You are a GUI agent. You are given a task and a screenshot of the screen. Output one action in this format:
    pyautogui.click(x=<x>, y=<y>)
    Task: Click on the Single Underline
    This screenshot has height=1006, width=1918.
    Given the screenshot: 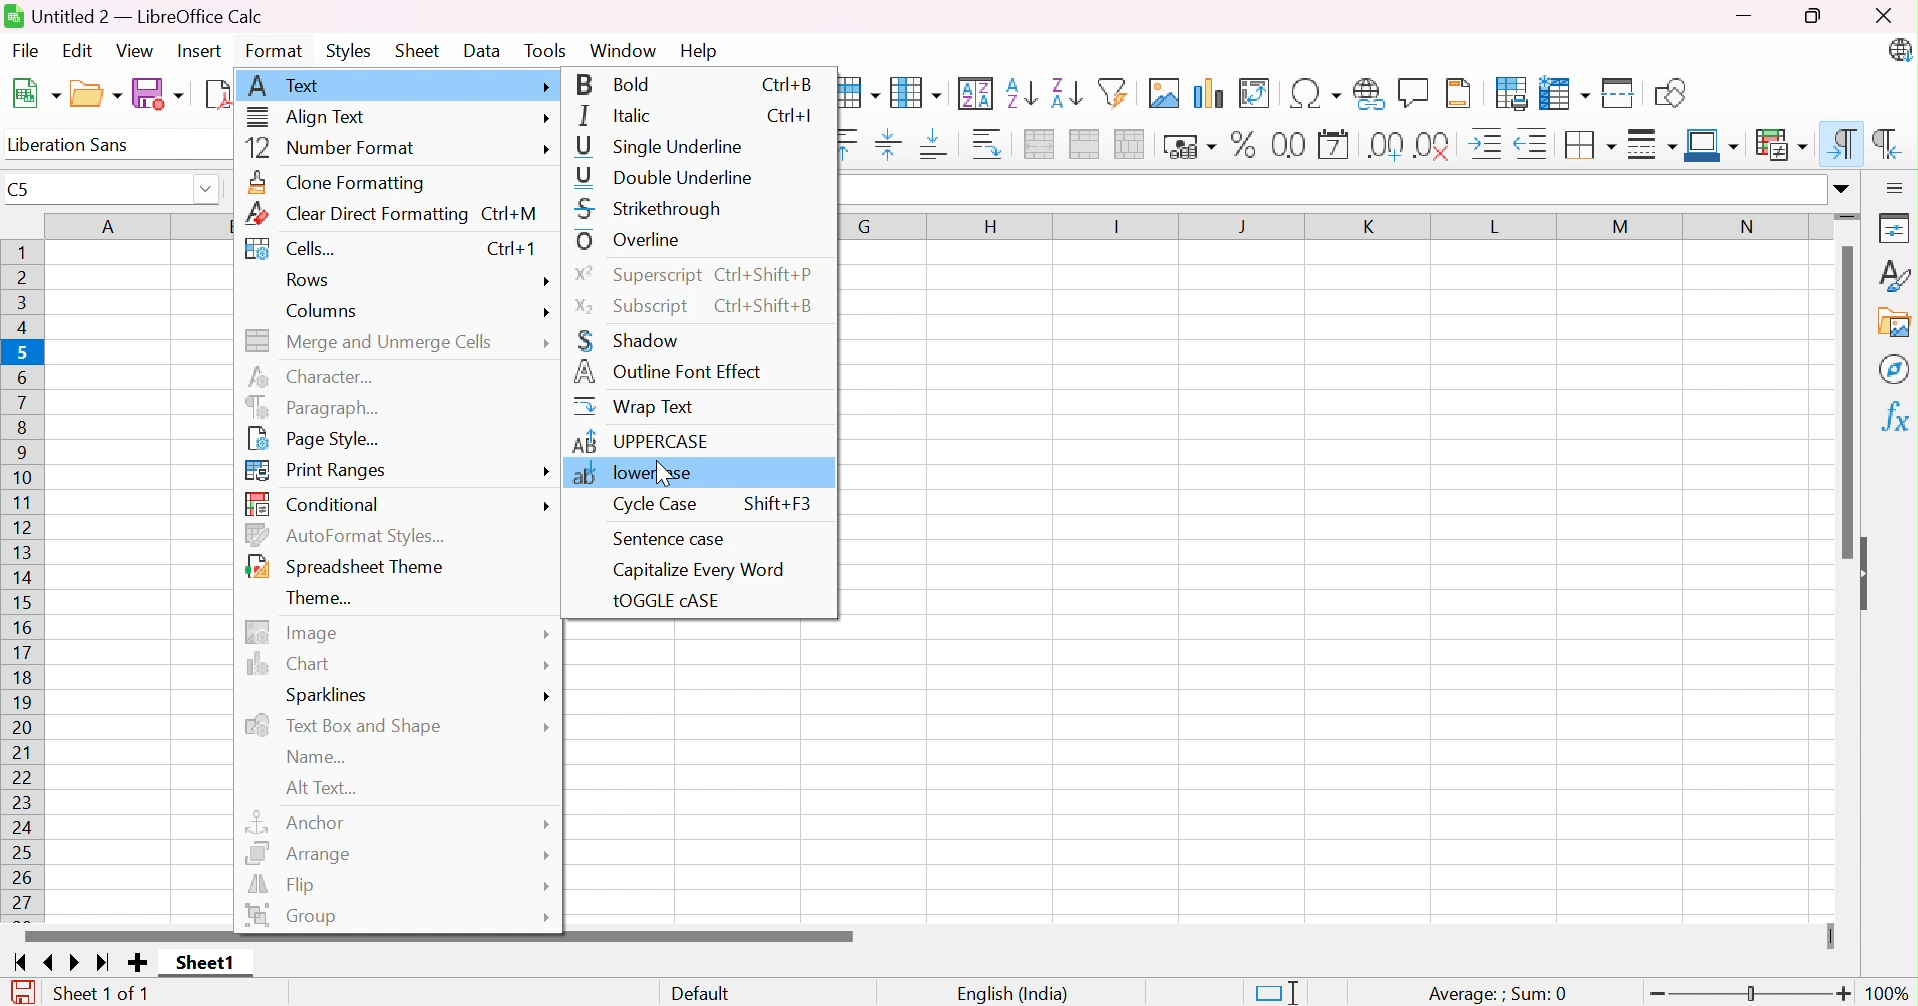 What is the action you would take?
    pyautogui.click(x=664, y=147)
    